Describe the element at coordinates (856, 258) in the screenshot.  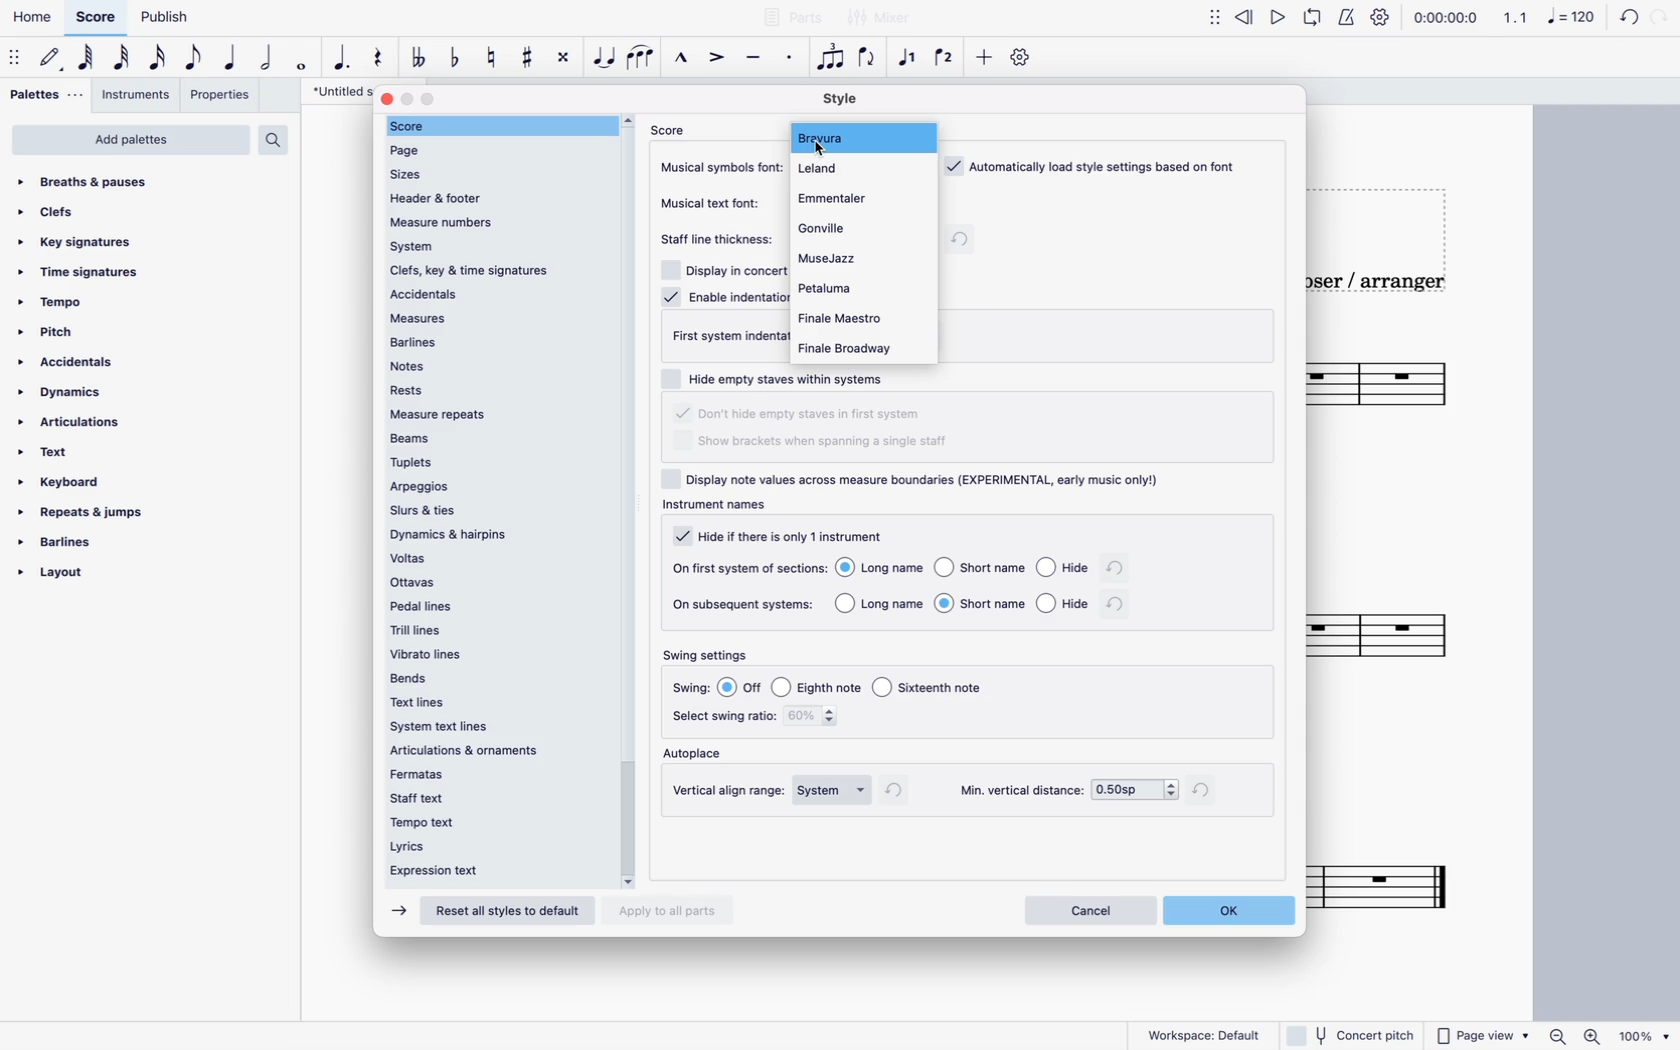
I see `musejazz` at that location.